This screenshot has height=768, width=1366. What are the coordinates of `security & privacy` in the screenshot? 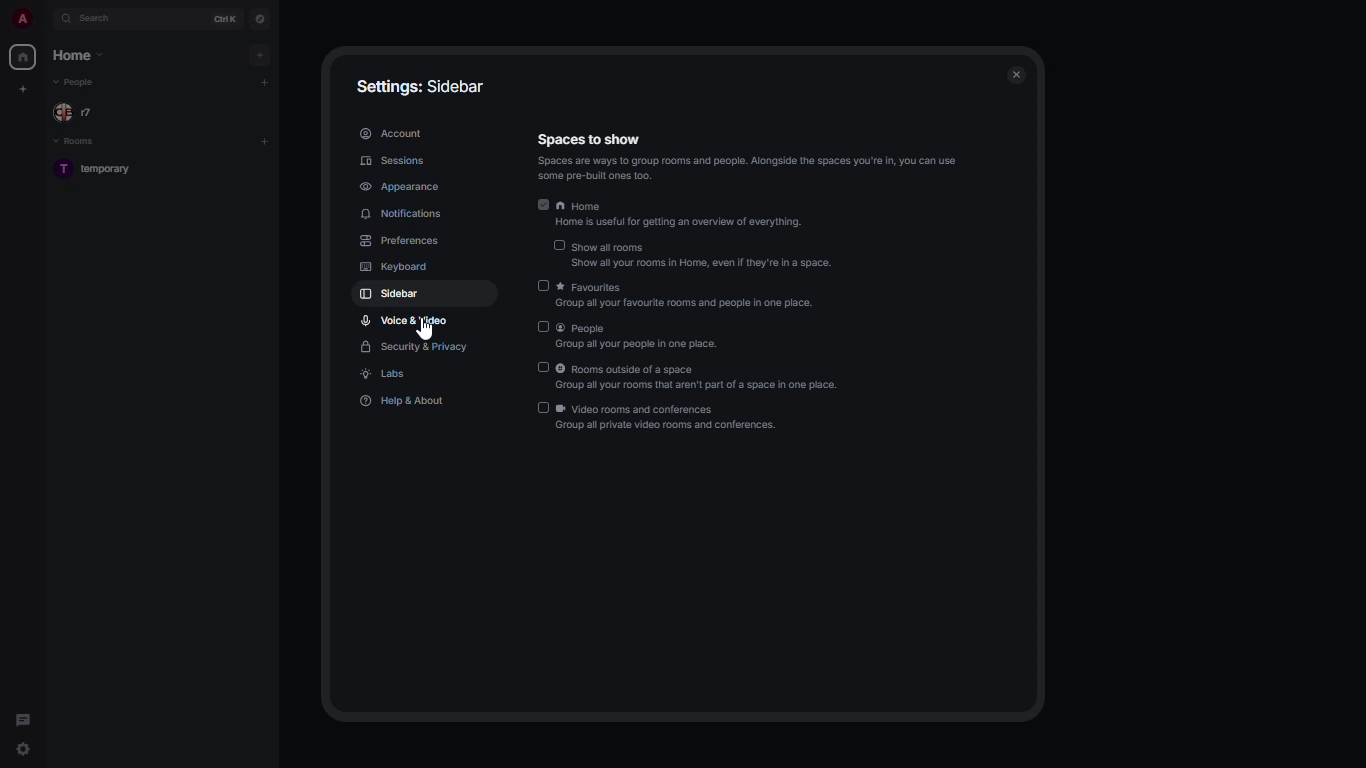 It's located at (415, 347).